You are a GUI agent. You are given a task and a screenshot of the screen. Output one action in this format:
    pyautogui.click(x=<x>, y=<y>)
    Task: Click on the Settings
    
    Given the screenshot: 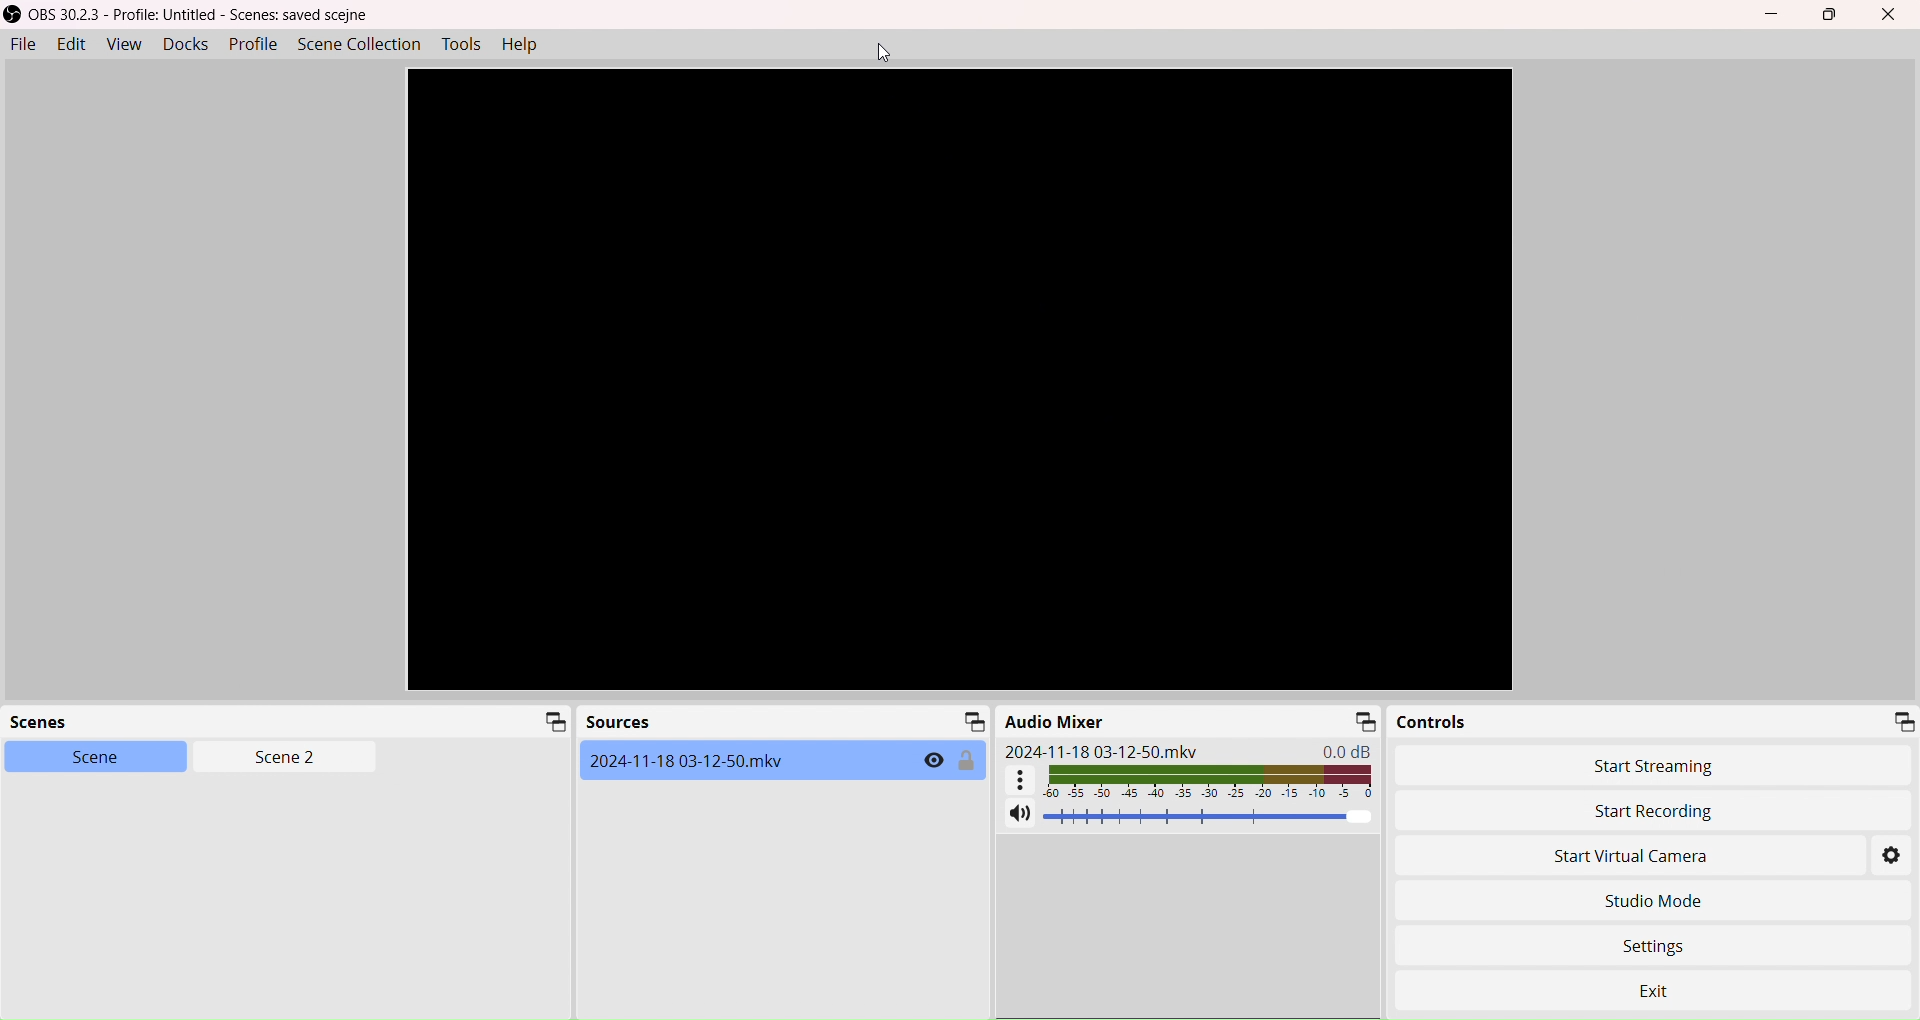 What is the action you would take?
    pyautogui.click(x=1893, y=858)
    